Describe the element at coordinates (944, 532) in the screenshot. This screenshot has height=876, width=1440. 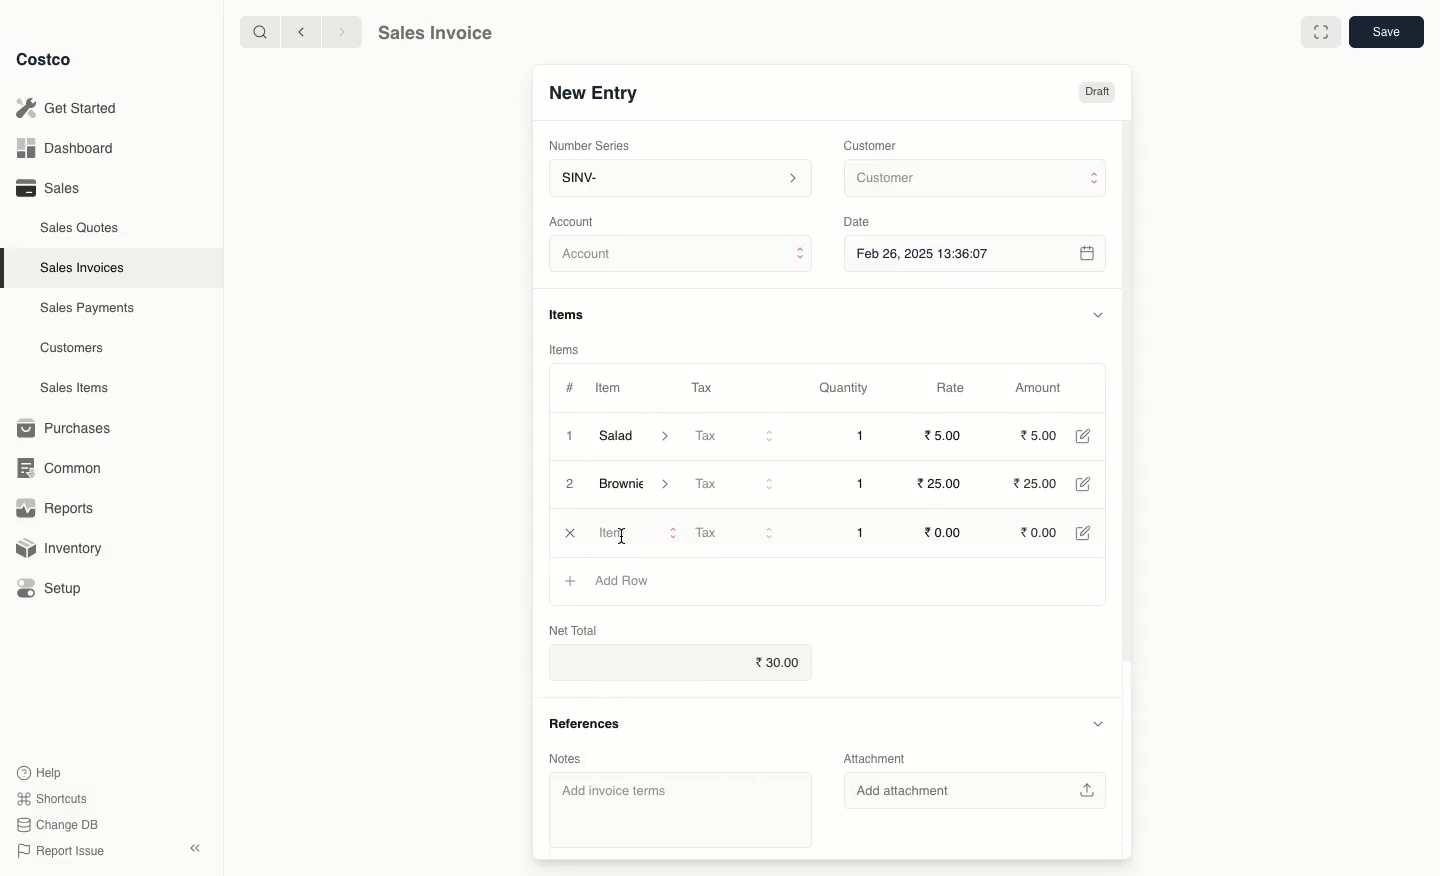
I see `0.00` at that location.